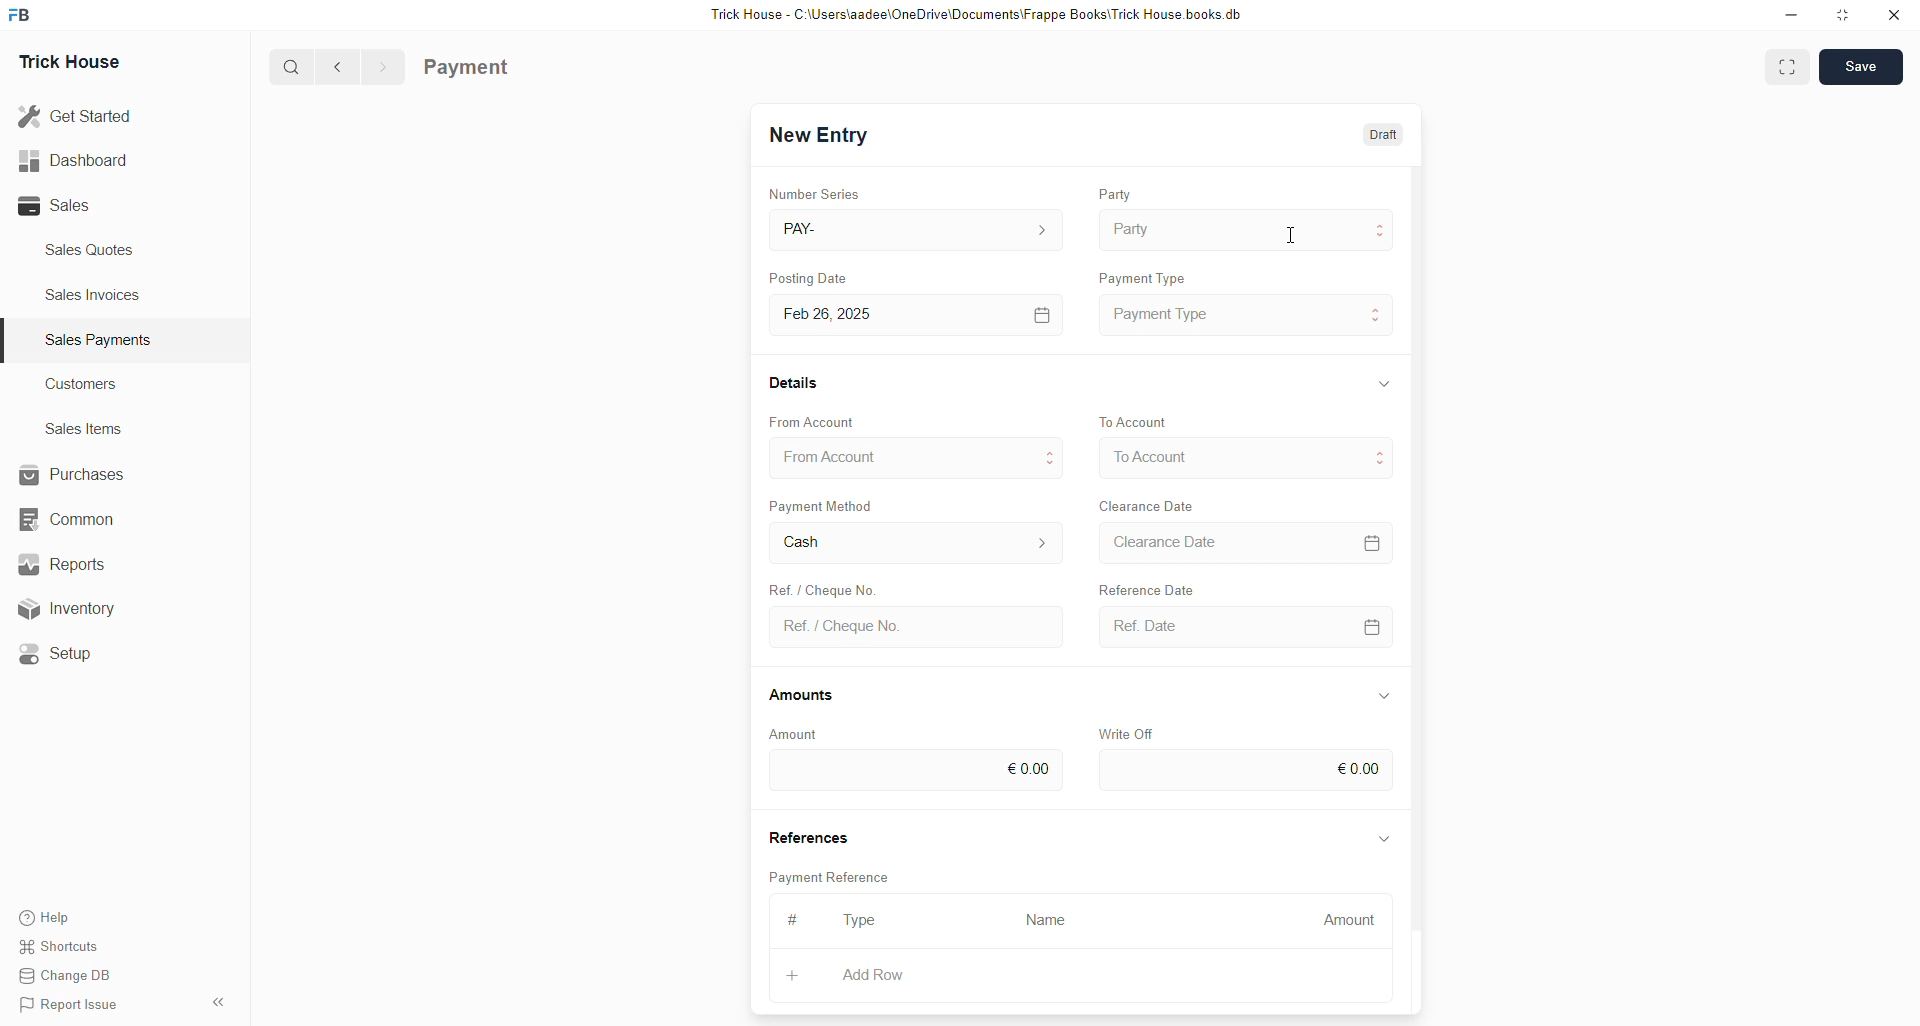  I want to click on Draft, so click(1386, 133).